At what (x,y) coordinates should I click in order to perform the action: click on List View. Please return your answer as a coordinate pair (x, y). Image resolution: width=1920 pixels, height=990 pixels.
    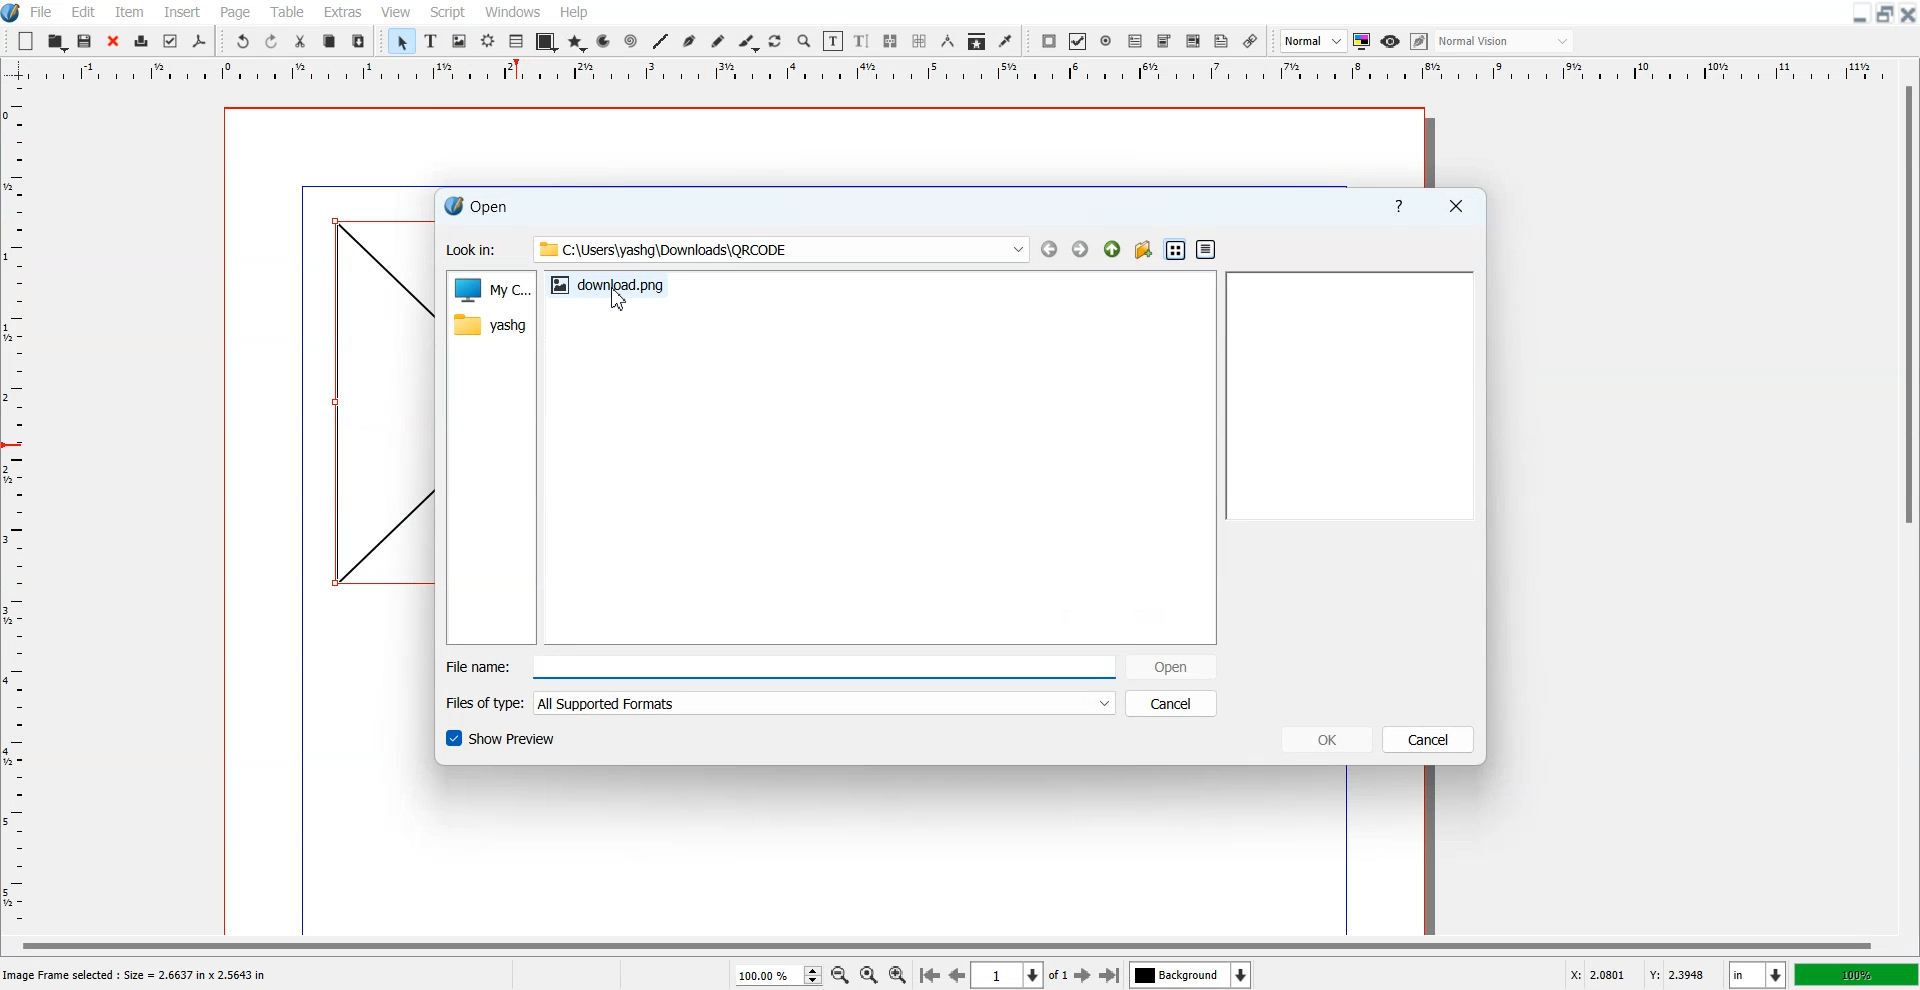
    Looking at the image, I should click on (1177, 249).